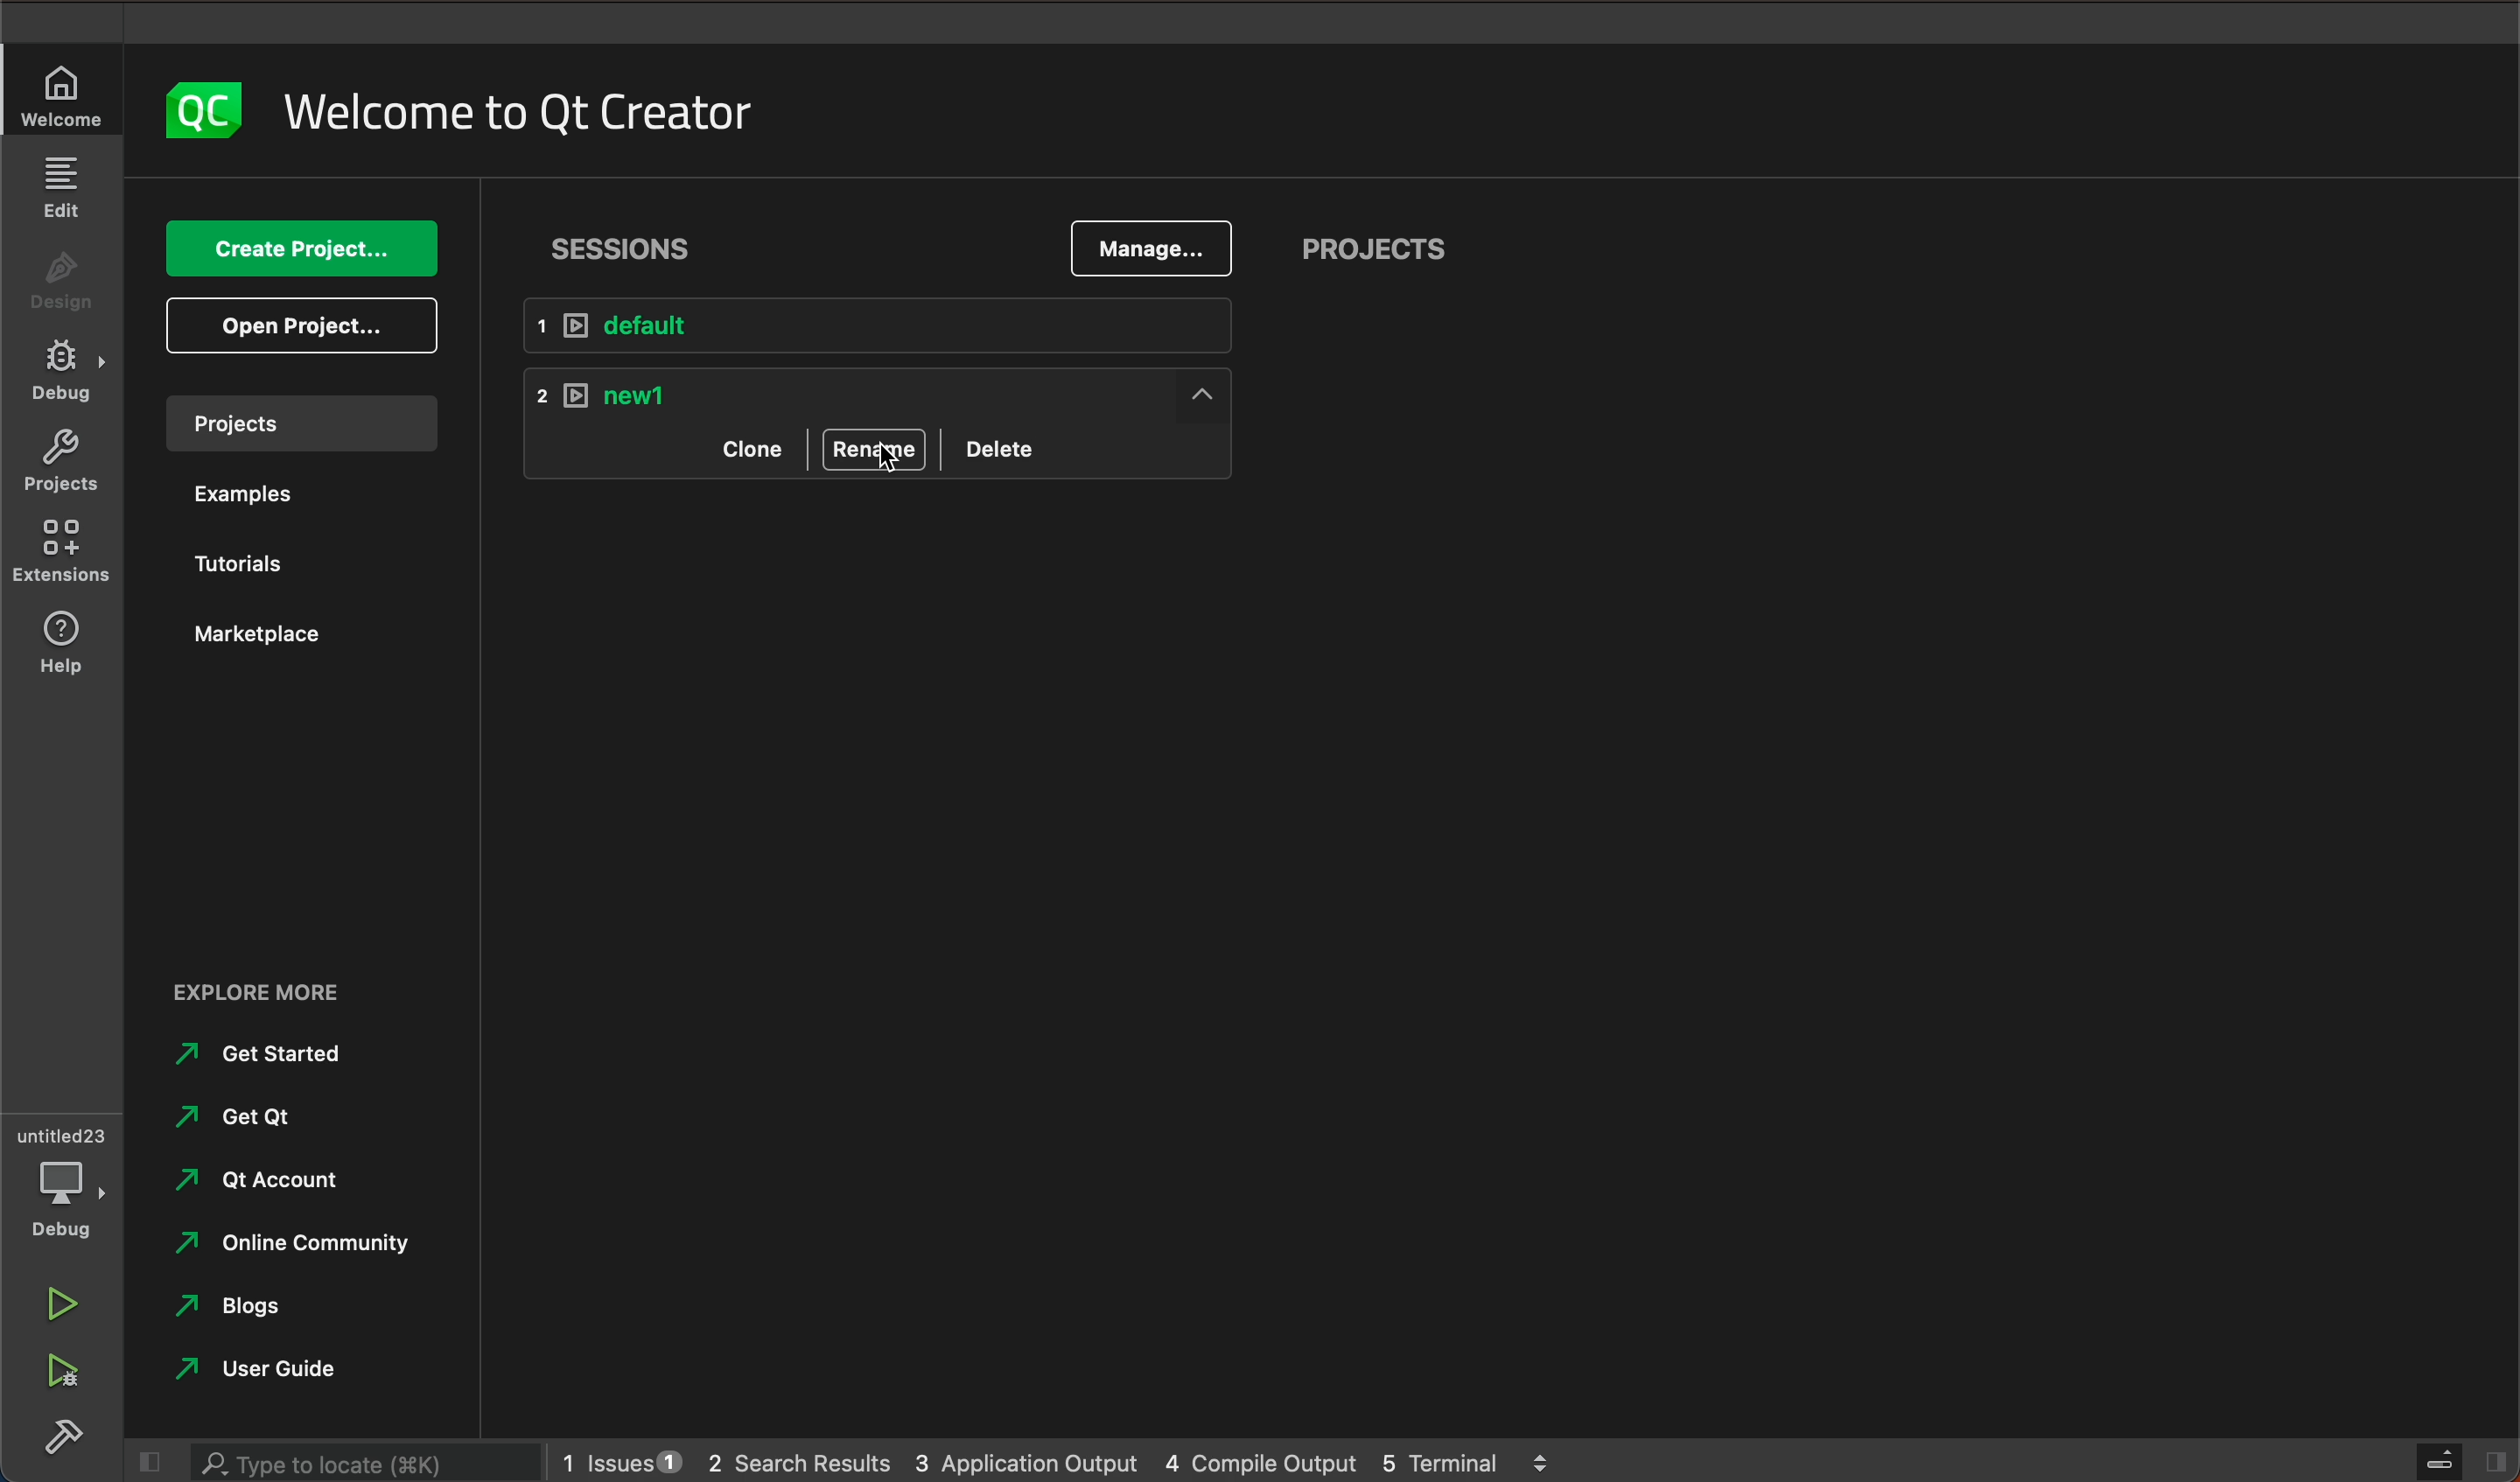  Describe the element at coordinates (62, 287) in the screenshot. I see `design` at that location.